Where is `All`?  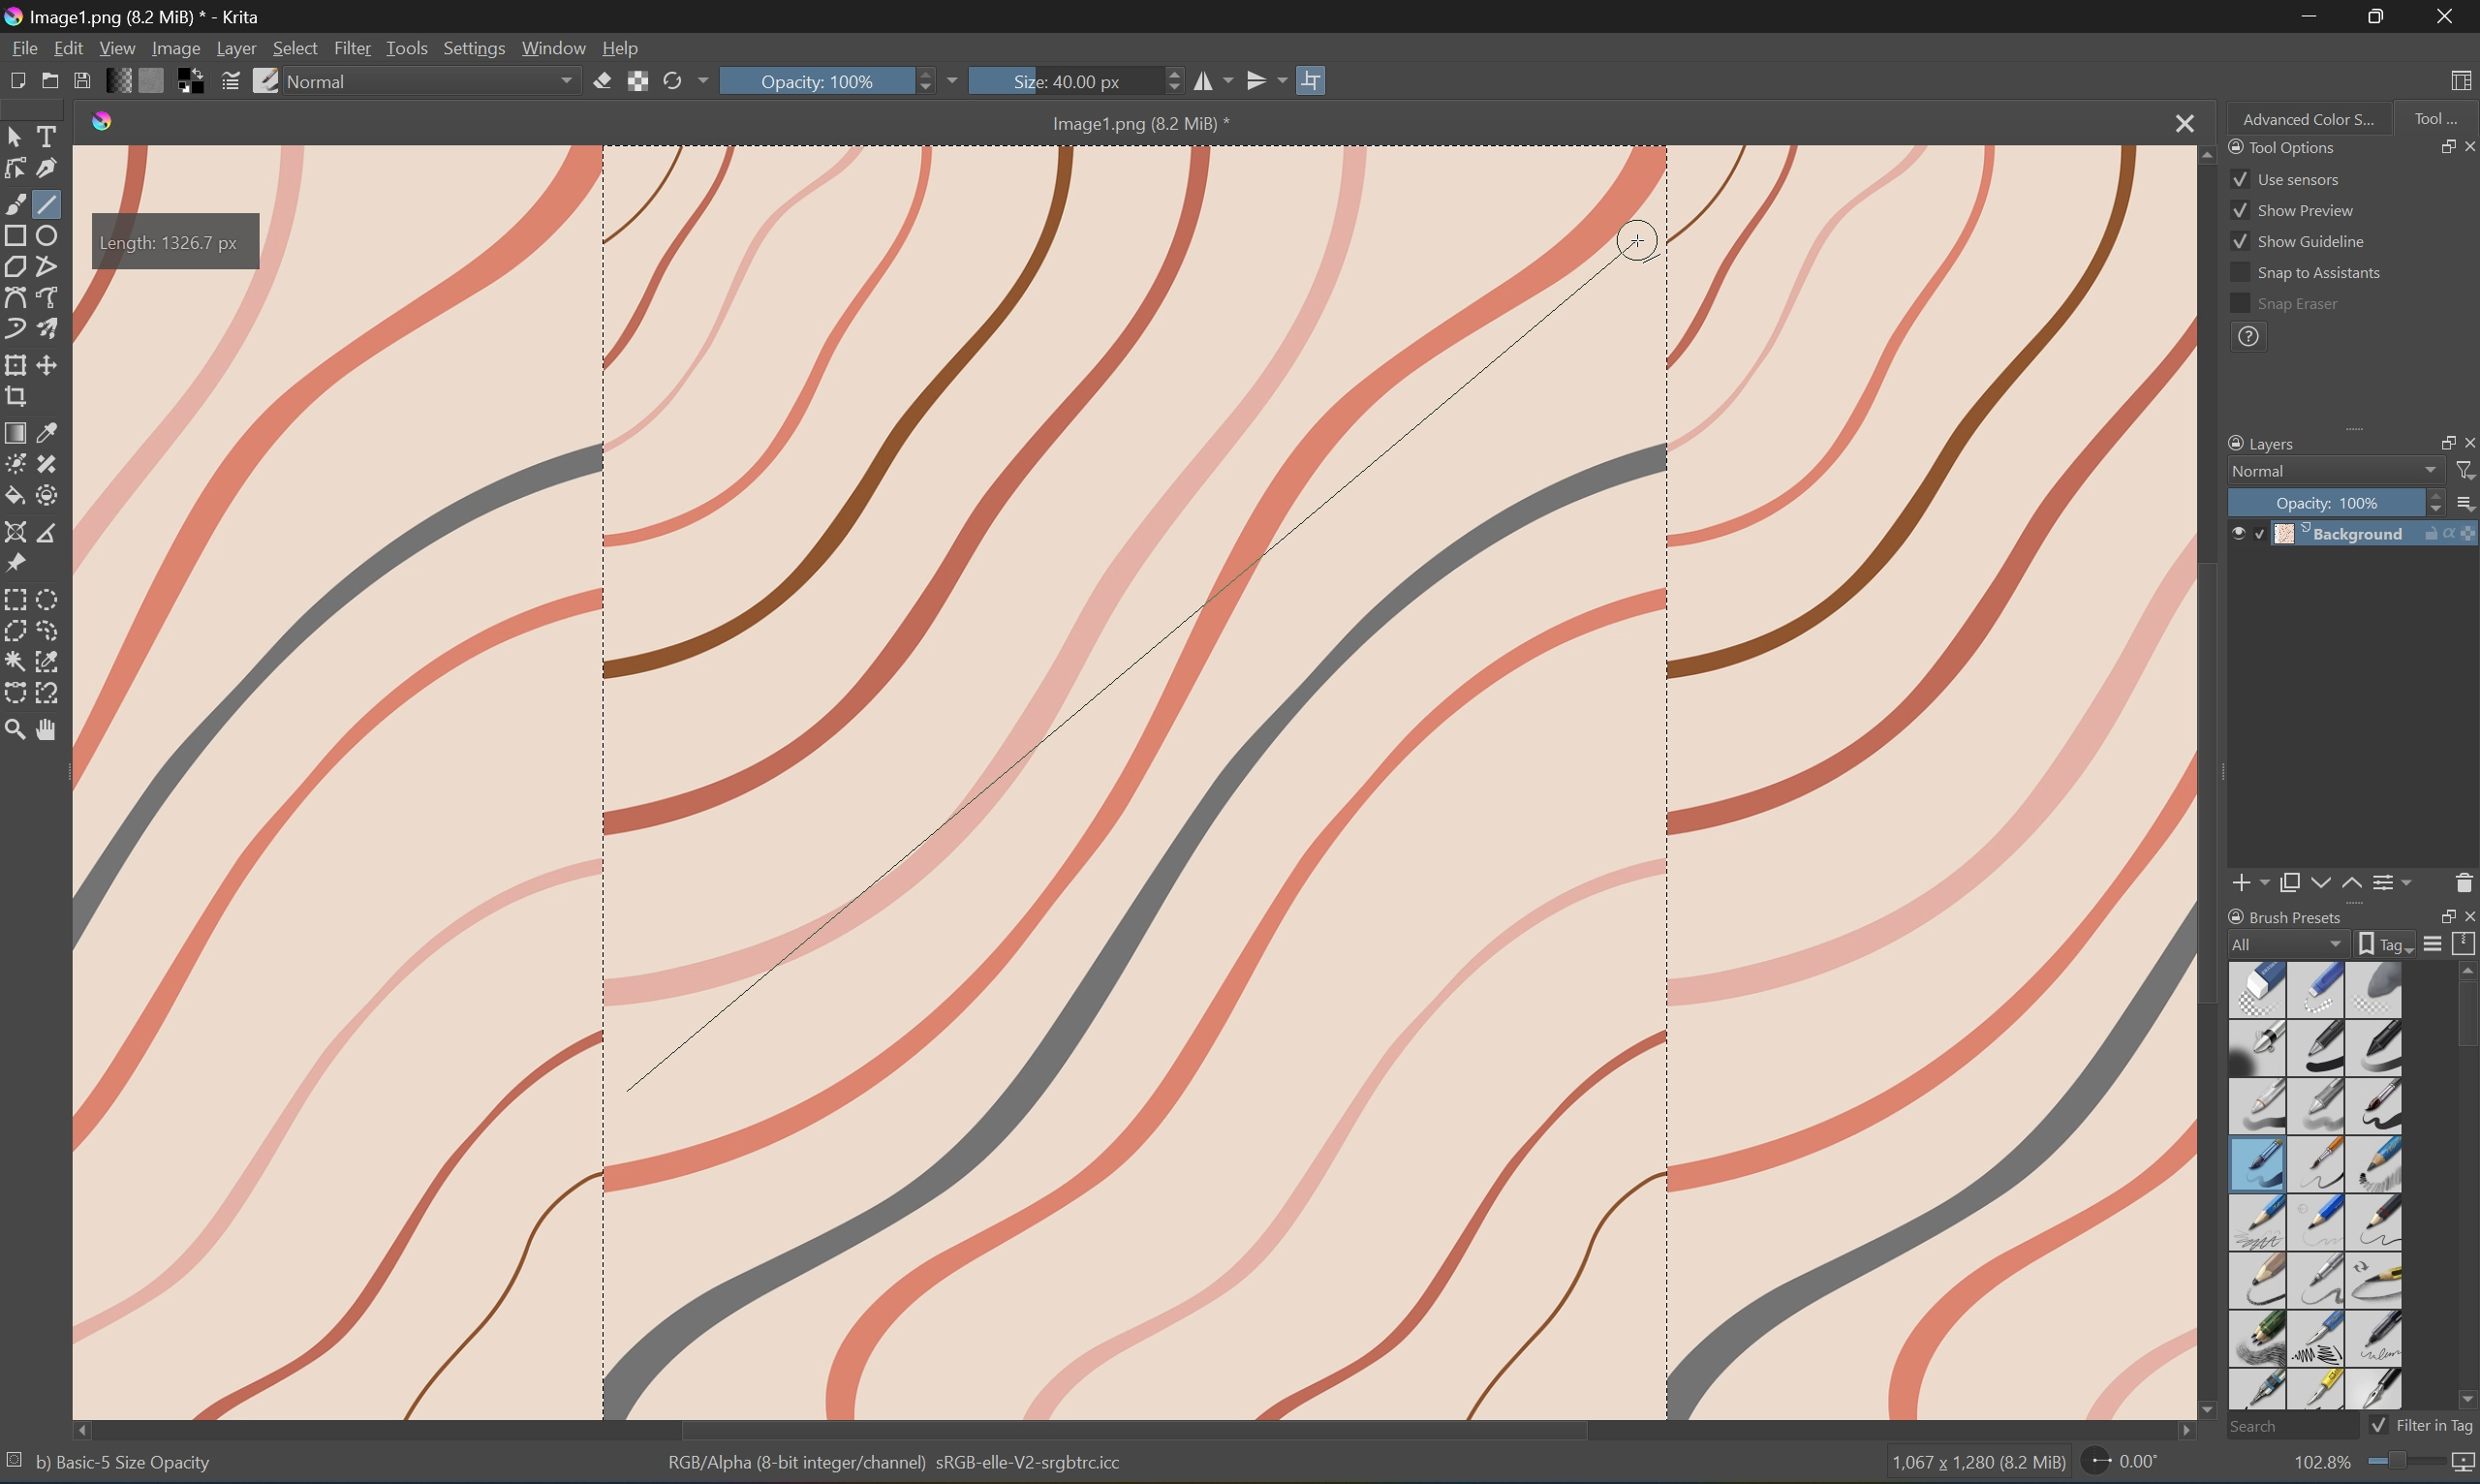 All is located at coordinates (2288, 942).